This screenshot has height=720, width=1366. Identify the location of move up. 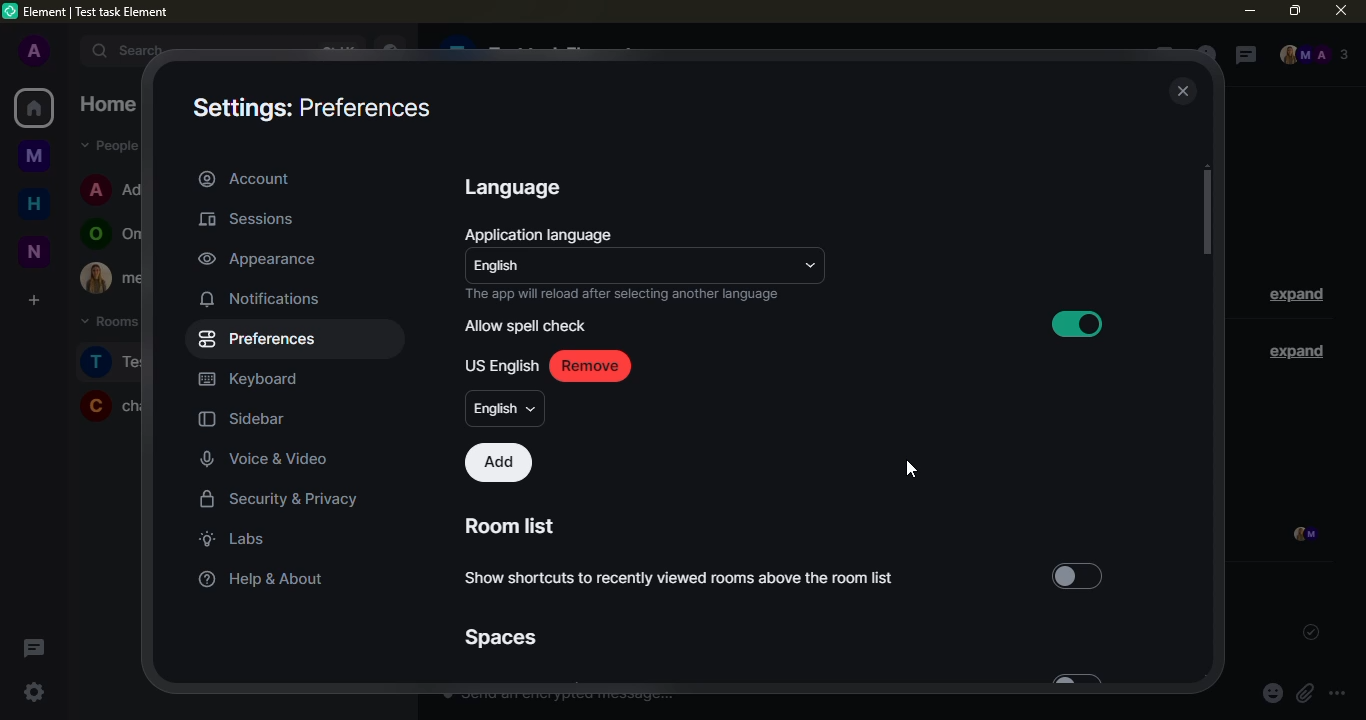
(1206, 166).